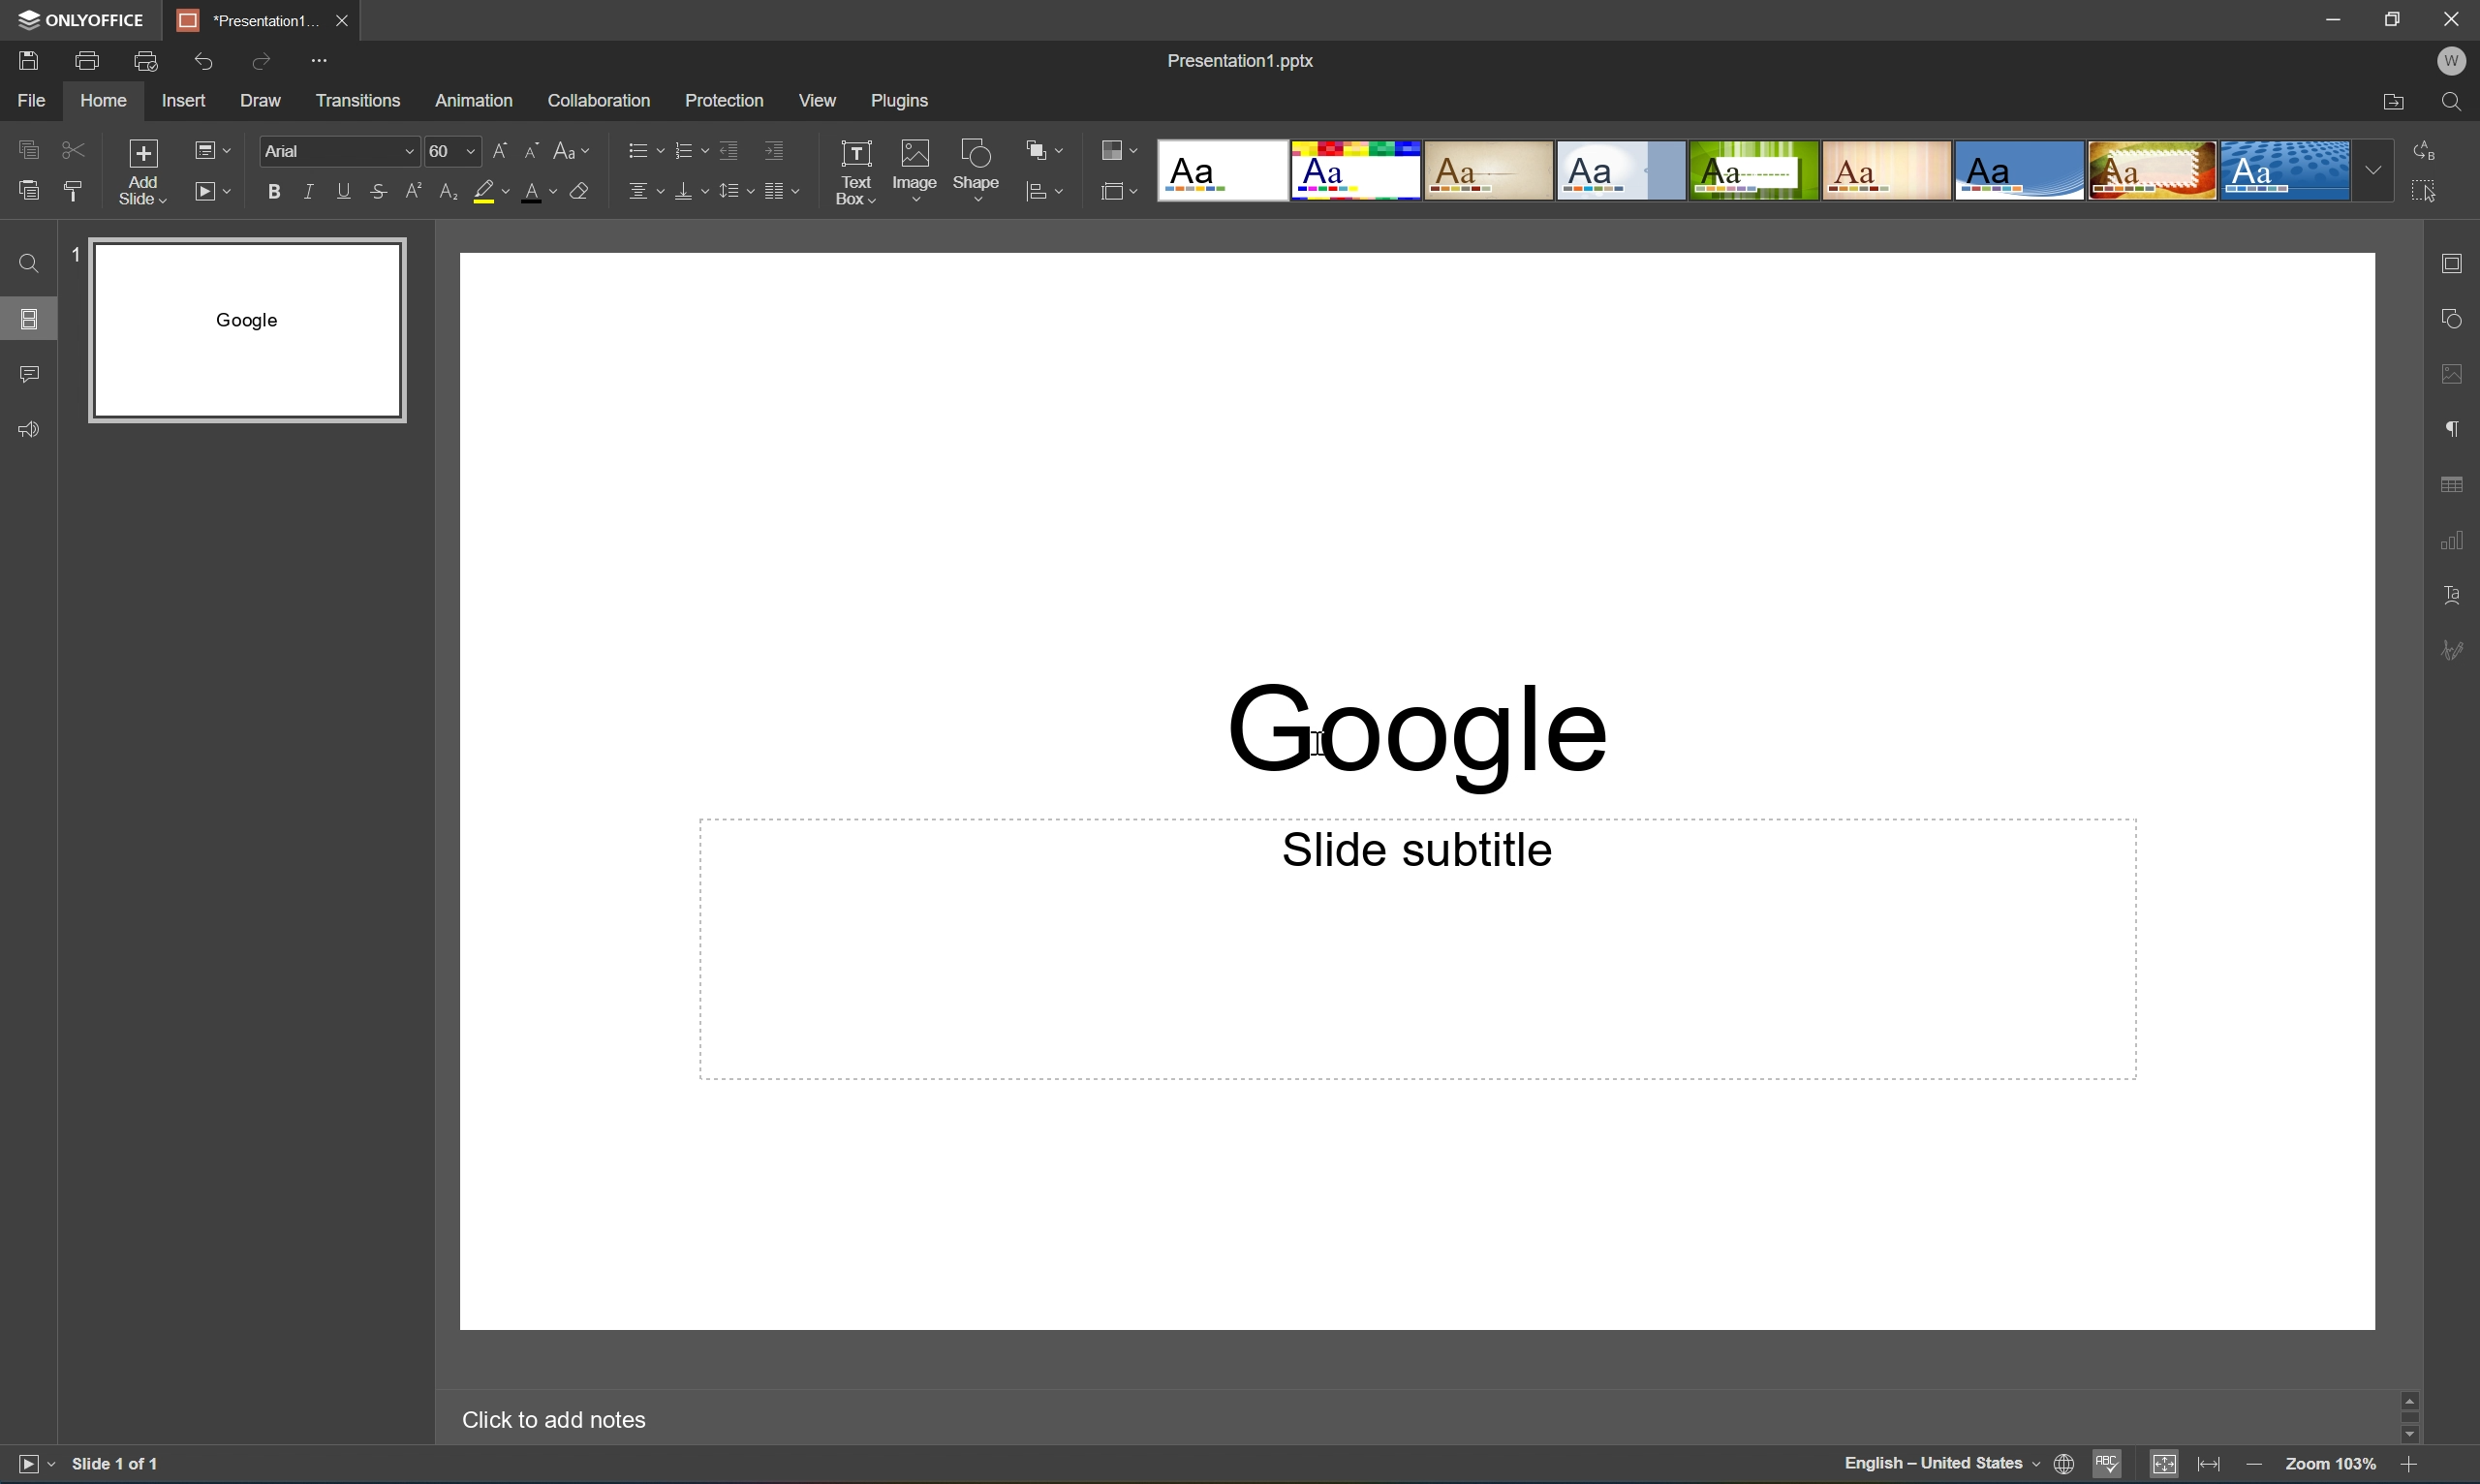 This screenshot has width=2480, height=1484. What do you see at coordinates (982, 166) in the screenshot?
I see `Shape` at bounding box center [982, 166].